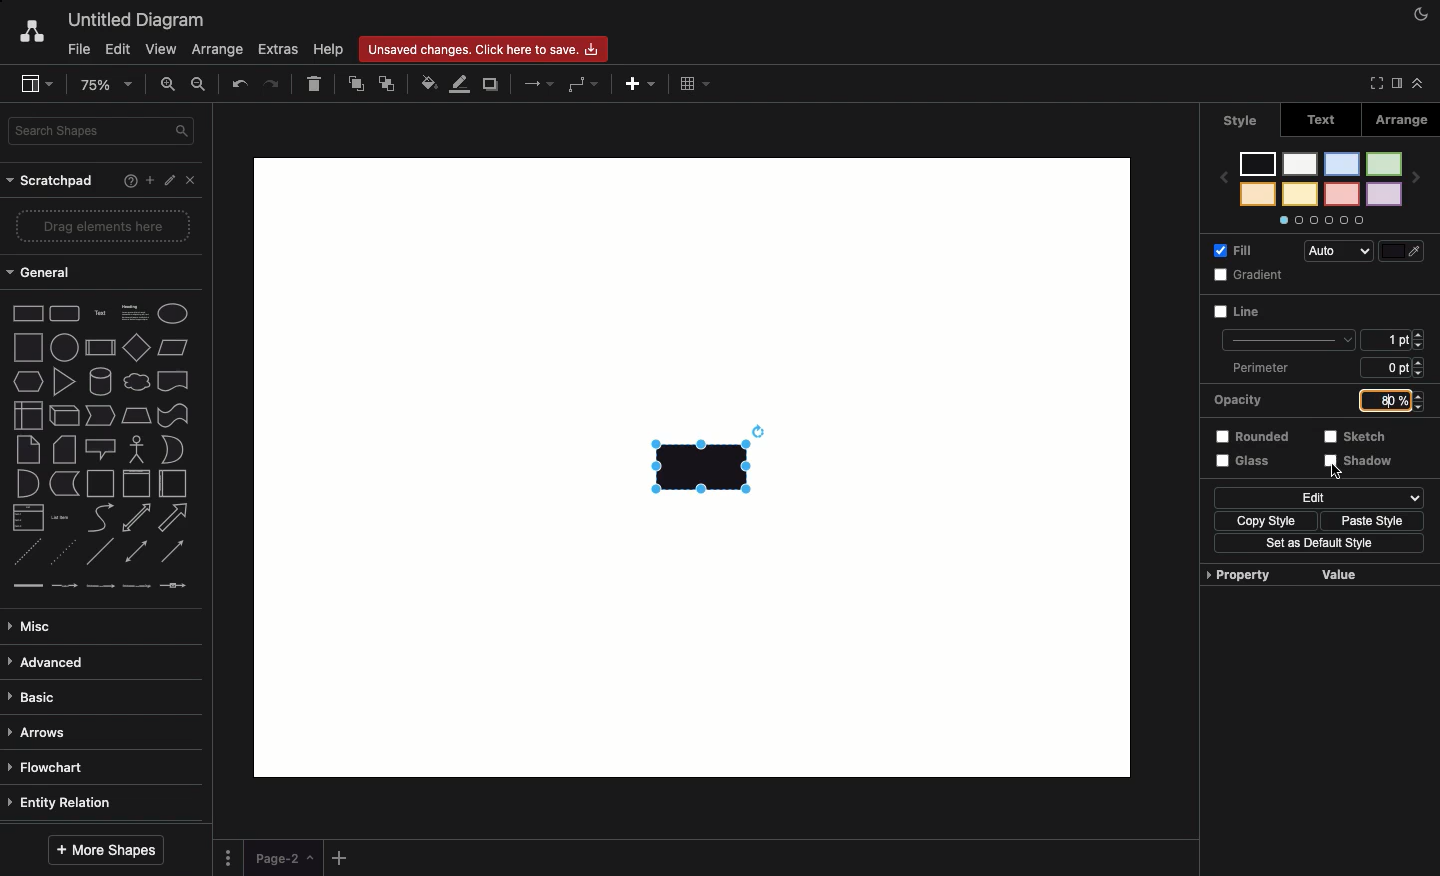  I want to click on container, so click(100, 482).